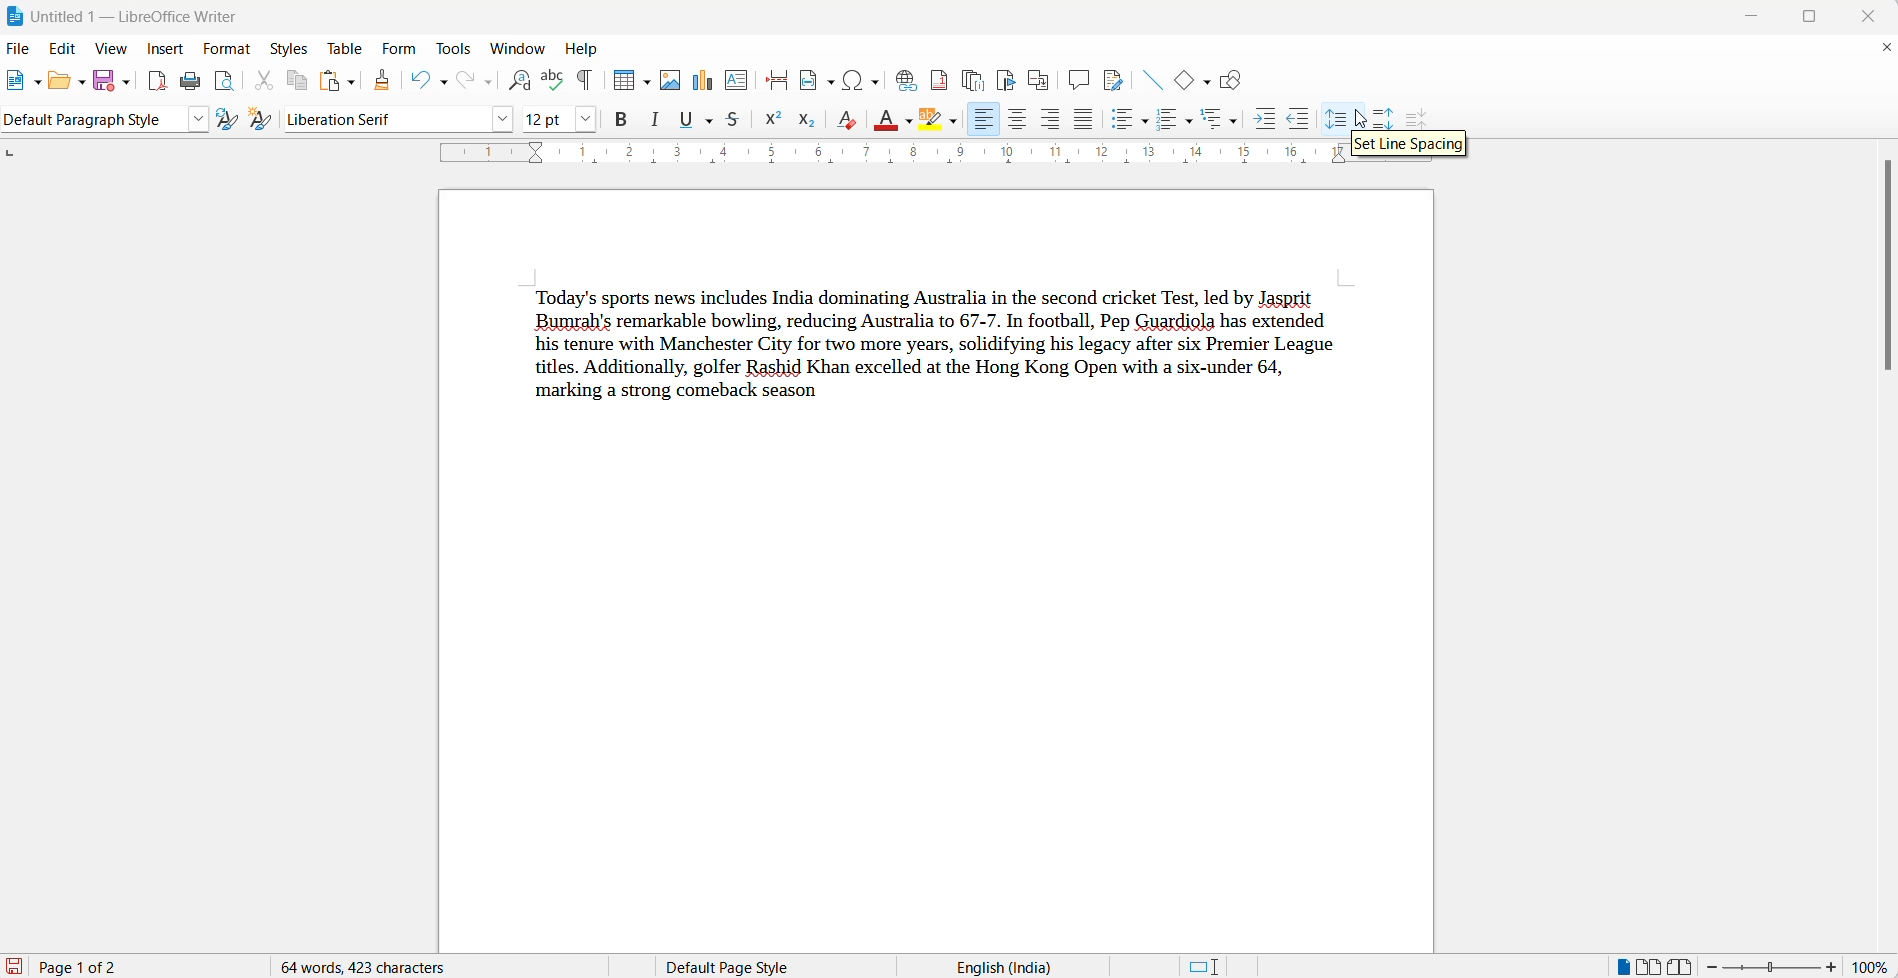 The width and height of the screenshot is (1898, 978). Describe the element at coordinates (548, 120) in the screenshot. I see `font size` at that location.